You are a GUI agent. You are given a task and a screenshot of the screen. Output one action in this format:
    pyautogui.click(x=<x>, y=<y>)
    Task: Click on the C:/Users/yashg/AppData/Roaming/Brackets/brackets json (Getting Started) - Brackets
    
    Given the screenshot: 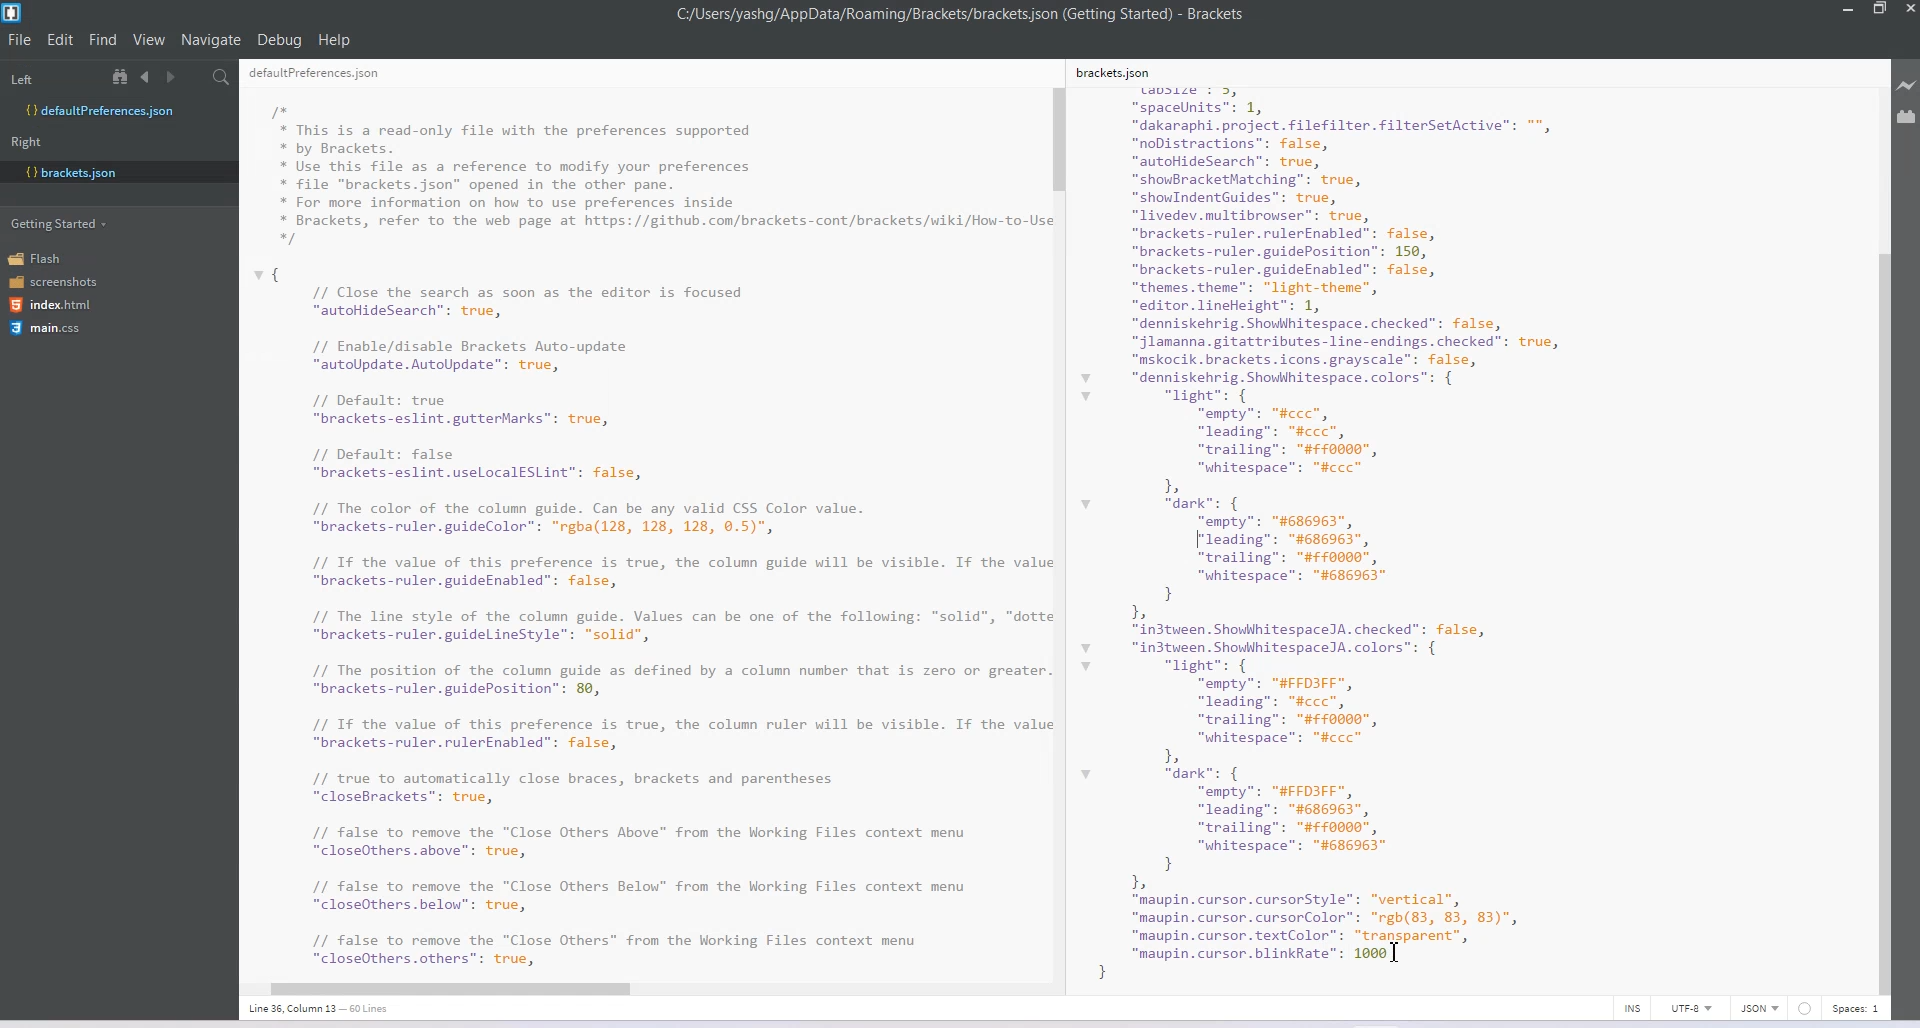 What is the action you would take?
    pyautogui.click(x=962, y=14)
    